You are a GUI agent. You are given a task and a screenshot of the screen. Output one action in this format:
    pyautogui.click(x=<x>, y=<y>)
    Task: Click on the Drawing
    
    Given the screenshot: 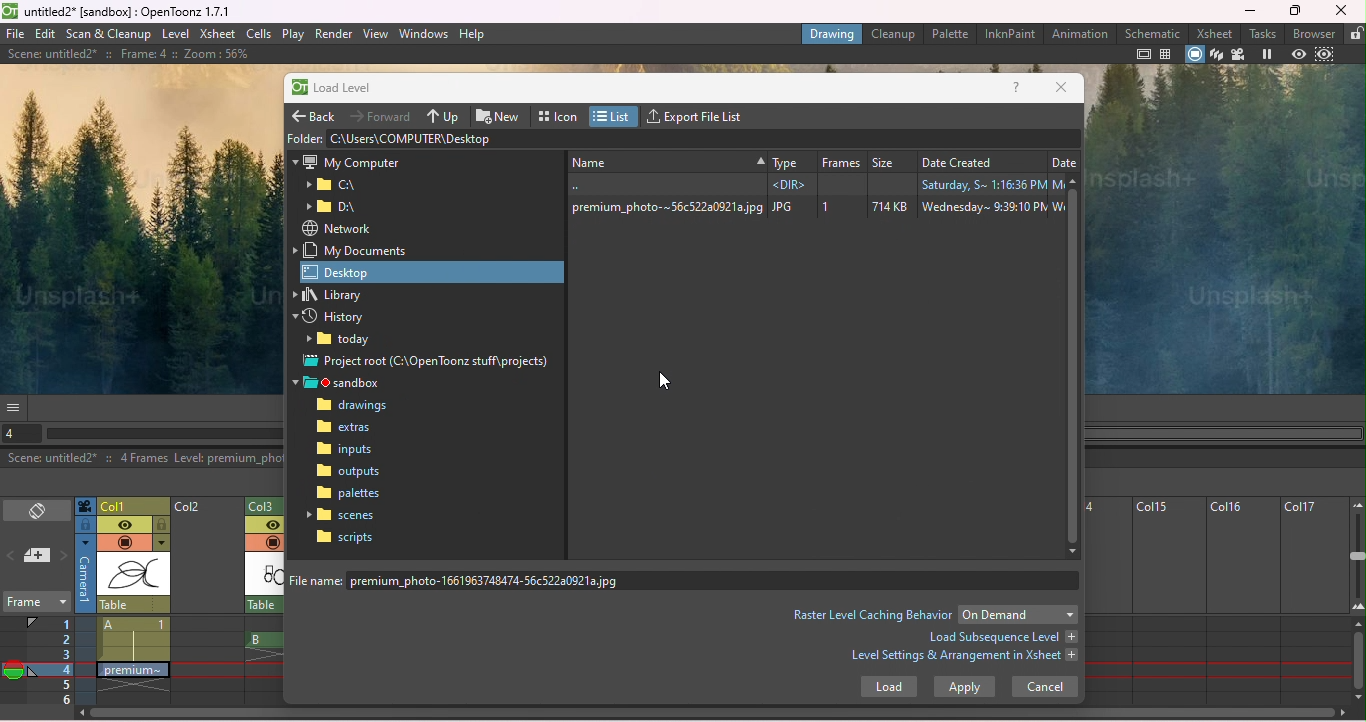 What is the action you would take?
    pyautogui.click(x=832, y=33)
    